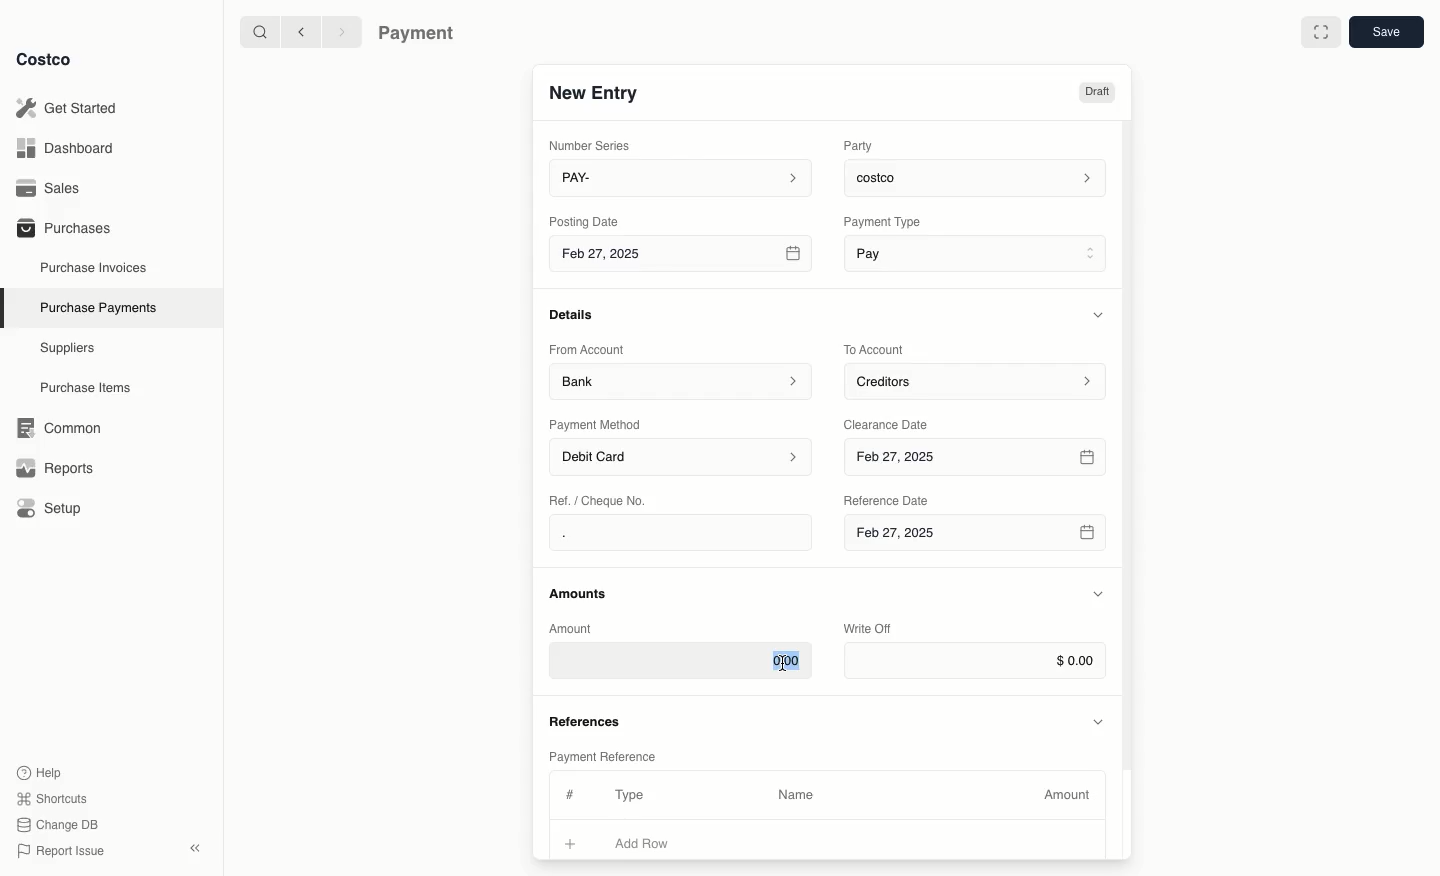 The height and width of the screenshot is (876, 1440). Describe the element at coordinates (1101, 314) in the screenshot. I see `Hide` at that location.